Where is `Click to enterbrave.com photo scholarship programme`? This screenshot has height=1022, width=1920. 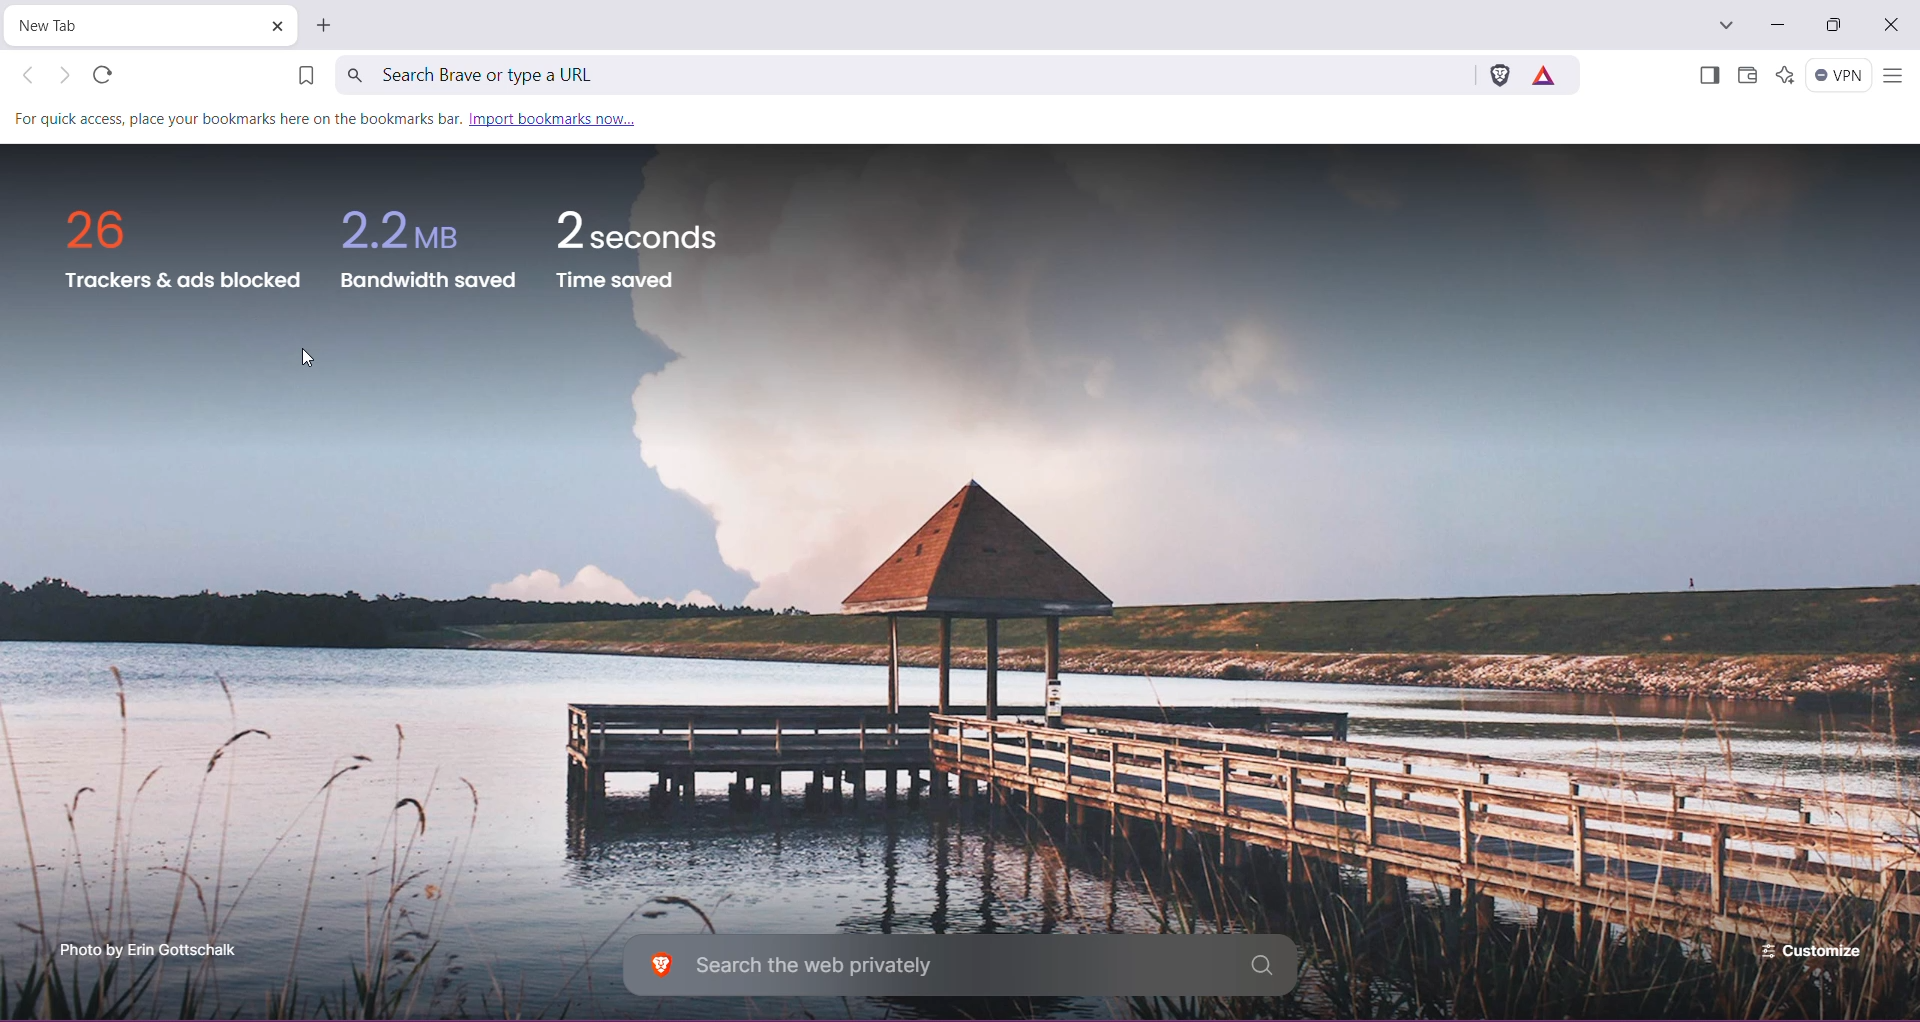 Click to enterbrave.com photo scholarship programme is located at coordinates (150, 948).